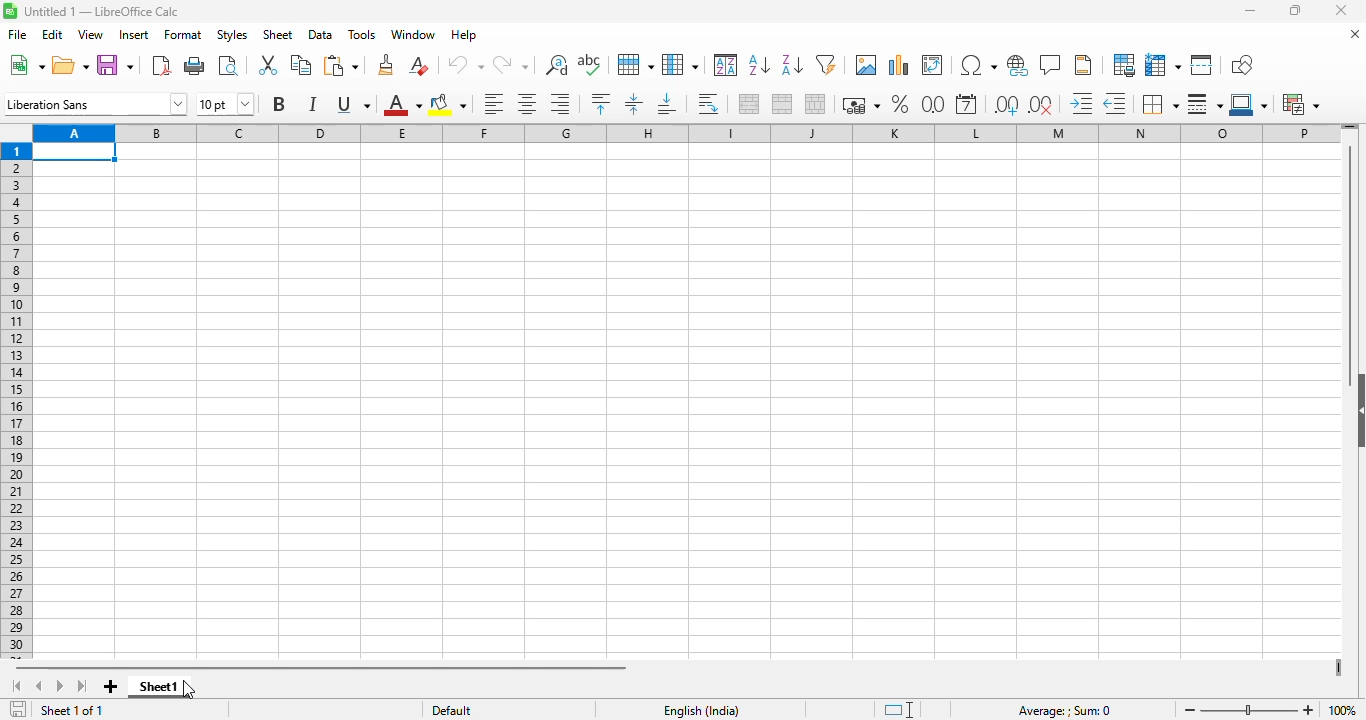 The image size is (1366, 720). I want to click on freeze rows and columns, so click(1163, 65).